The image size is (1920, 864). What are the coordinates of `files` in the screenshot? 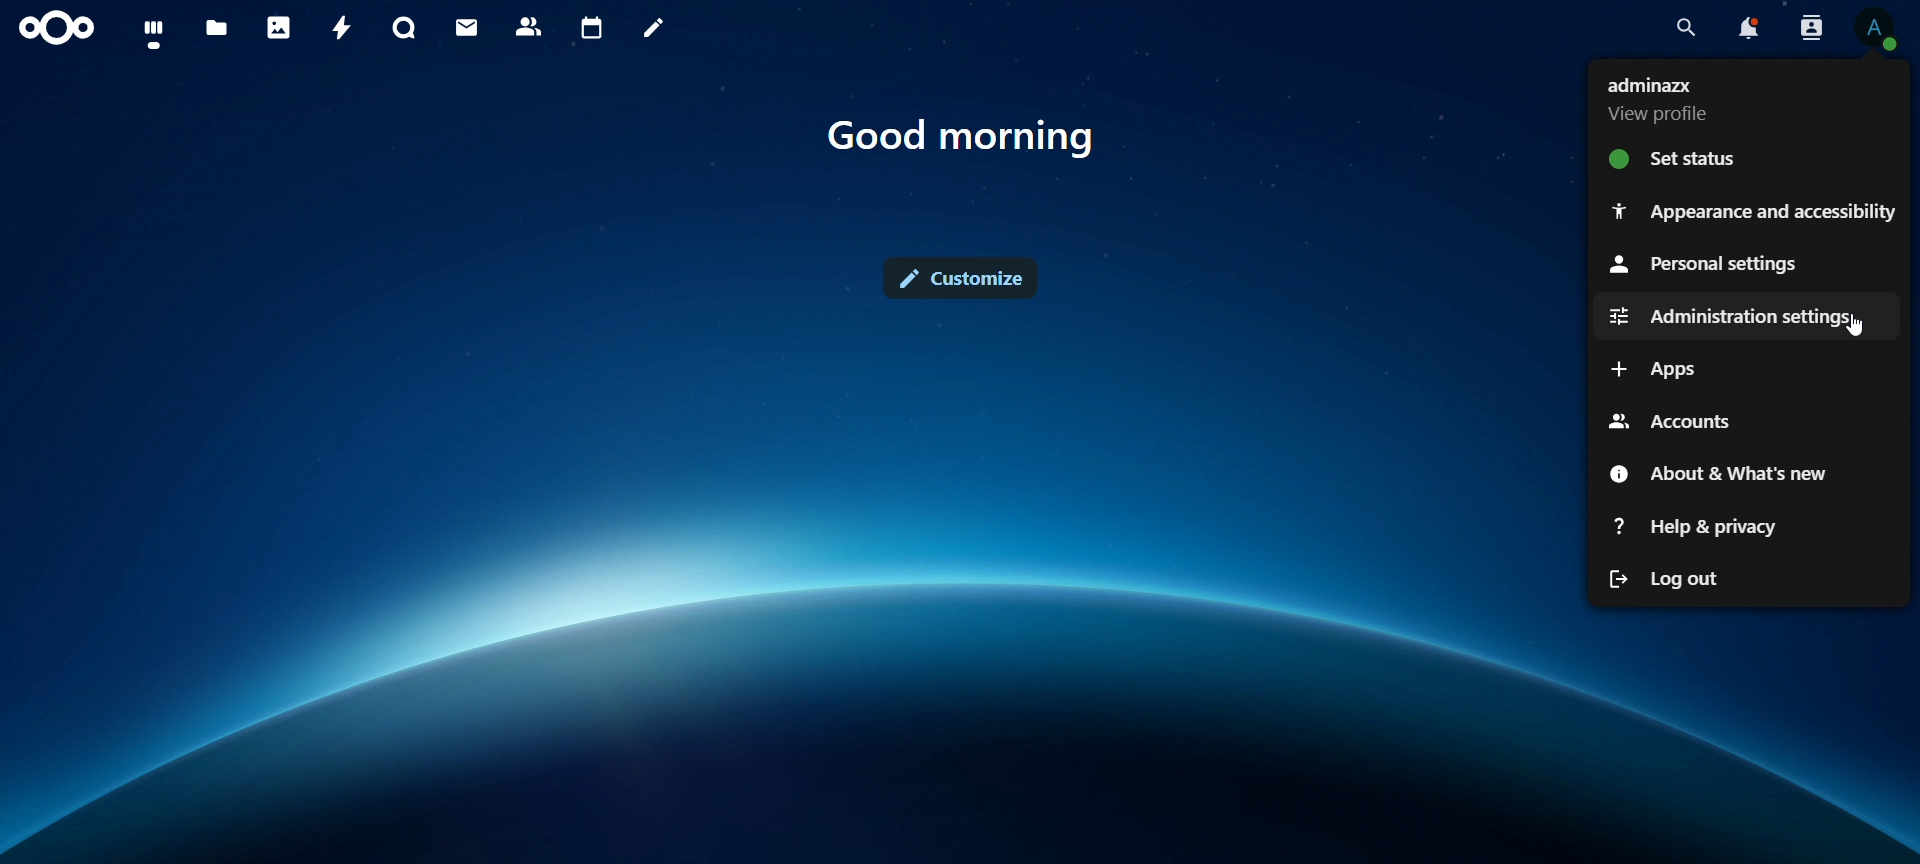 It's located at (218, 28).